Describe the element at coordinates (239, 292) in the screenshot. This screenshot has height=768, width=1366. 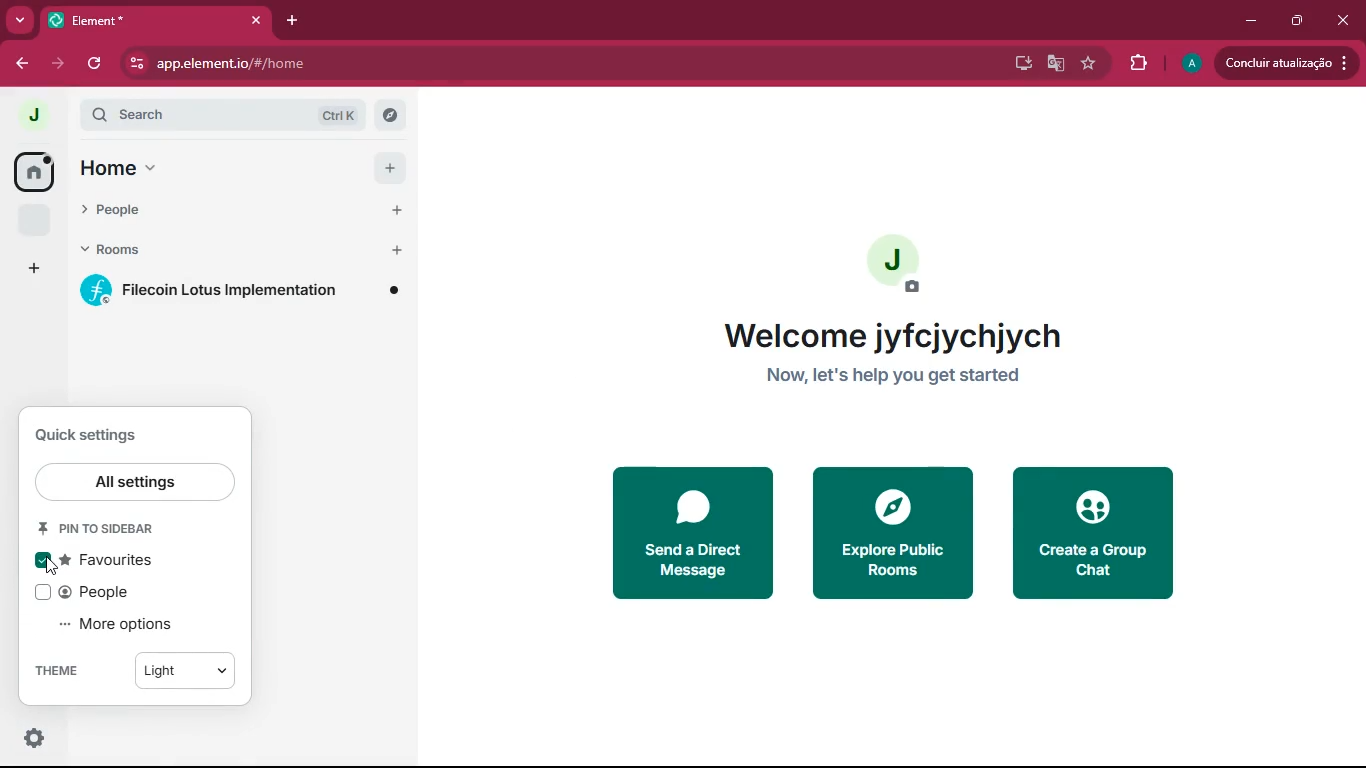
I see `room` at that location.